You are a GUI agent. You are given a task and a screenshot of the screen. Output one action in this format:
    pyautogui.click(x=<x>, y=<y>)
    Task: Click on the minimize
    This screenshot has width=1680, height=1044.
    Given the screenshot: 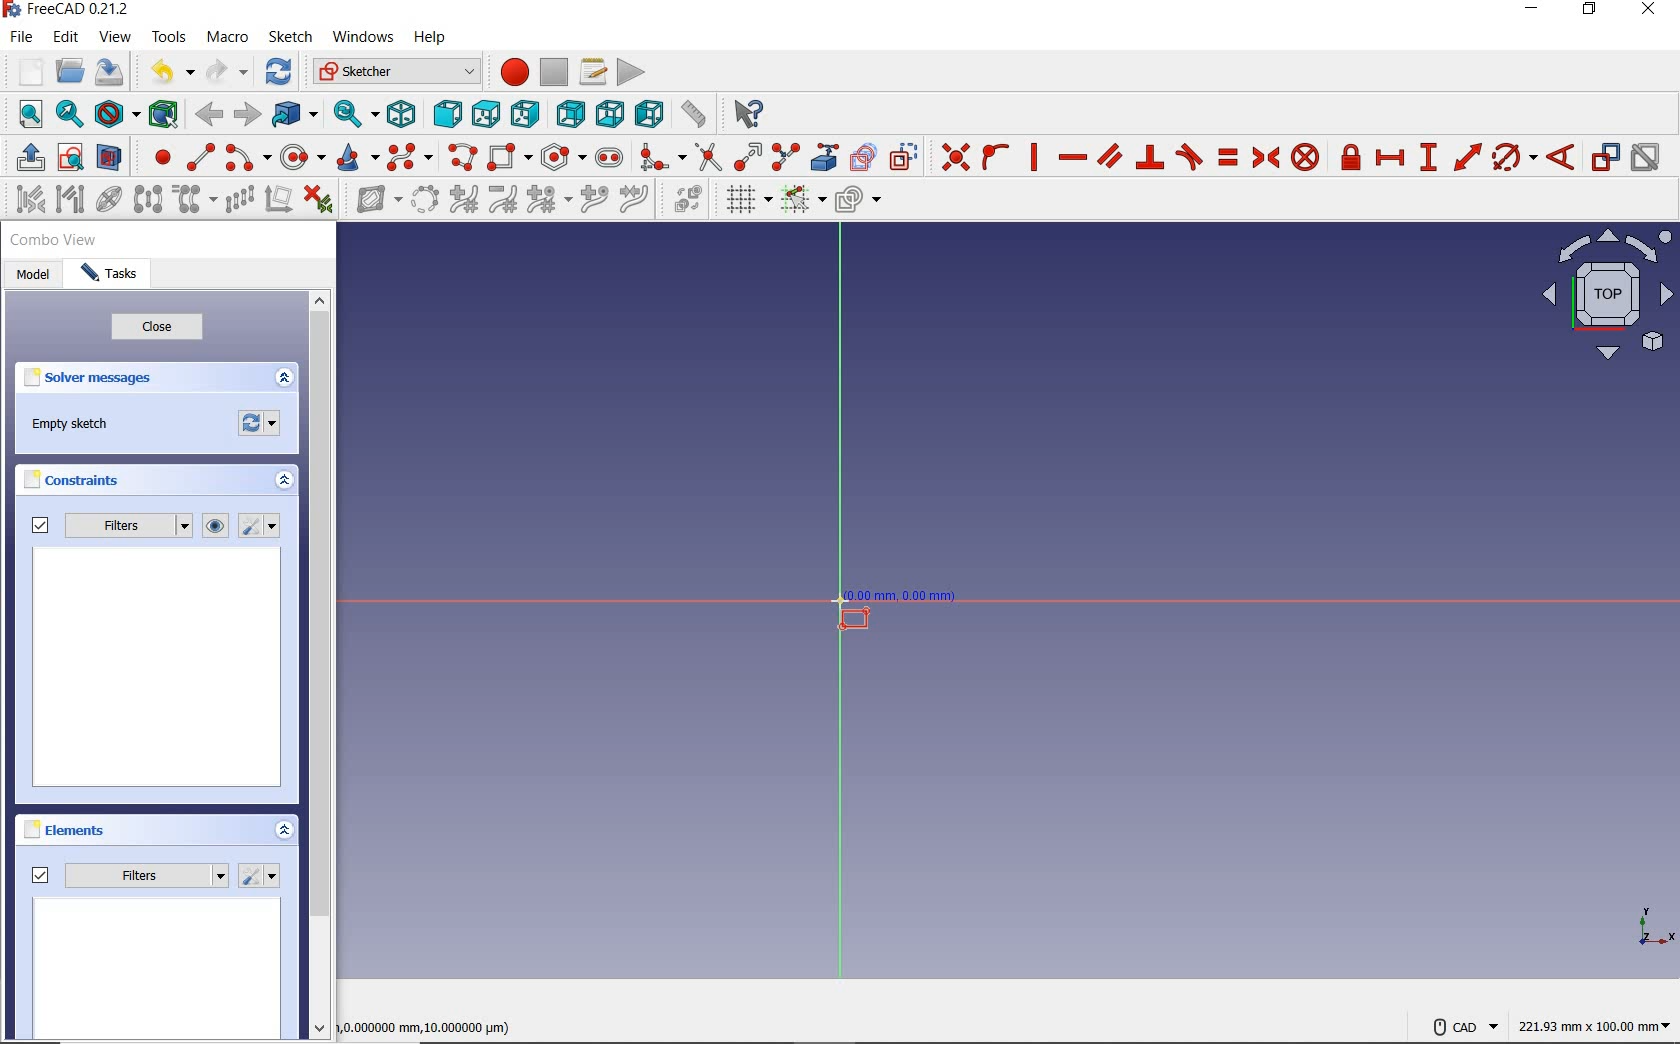 What is the action you would take?
    pyautogui.click(x=1533, y=11)
    